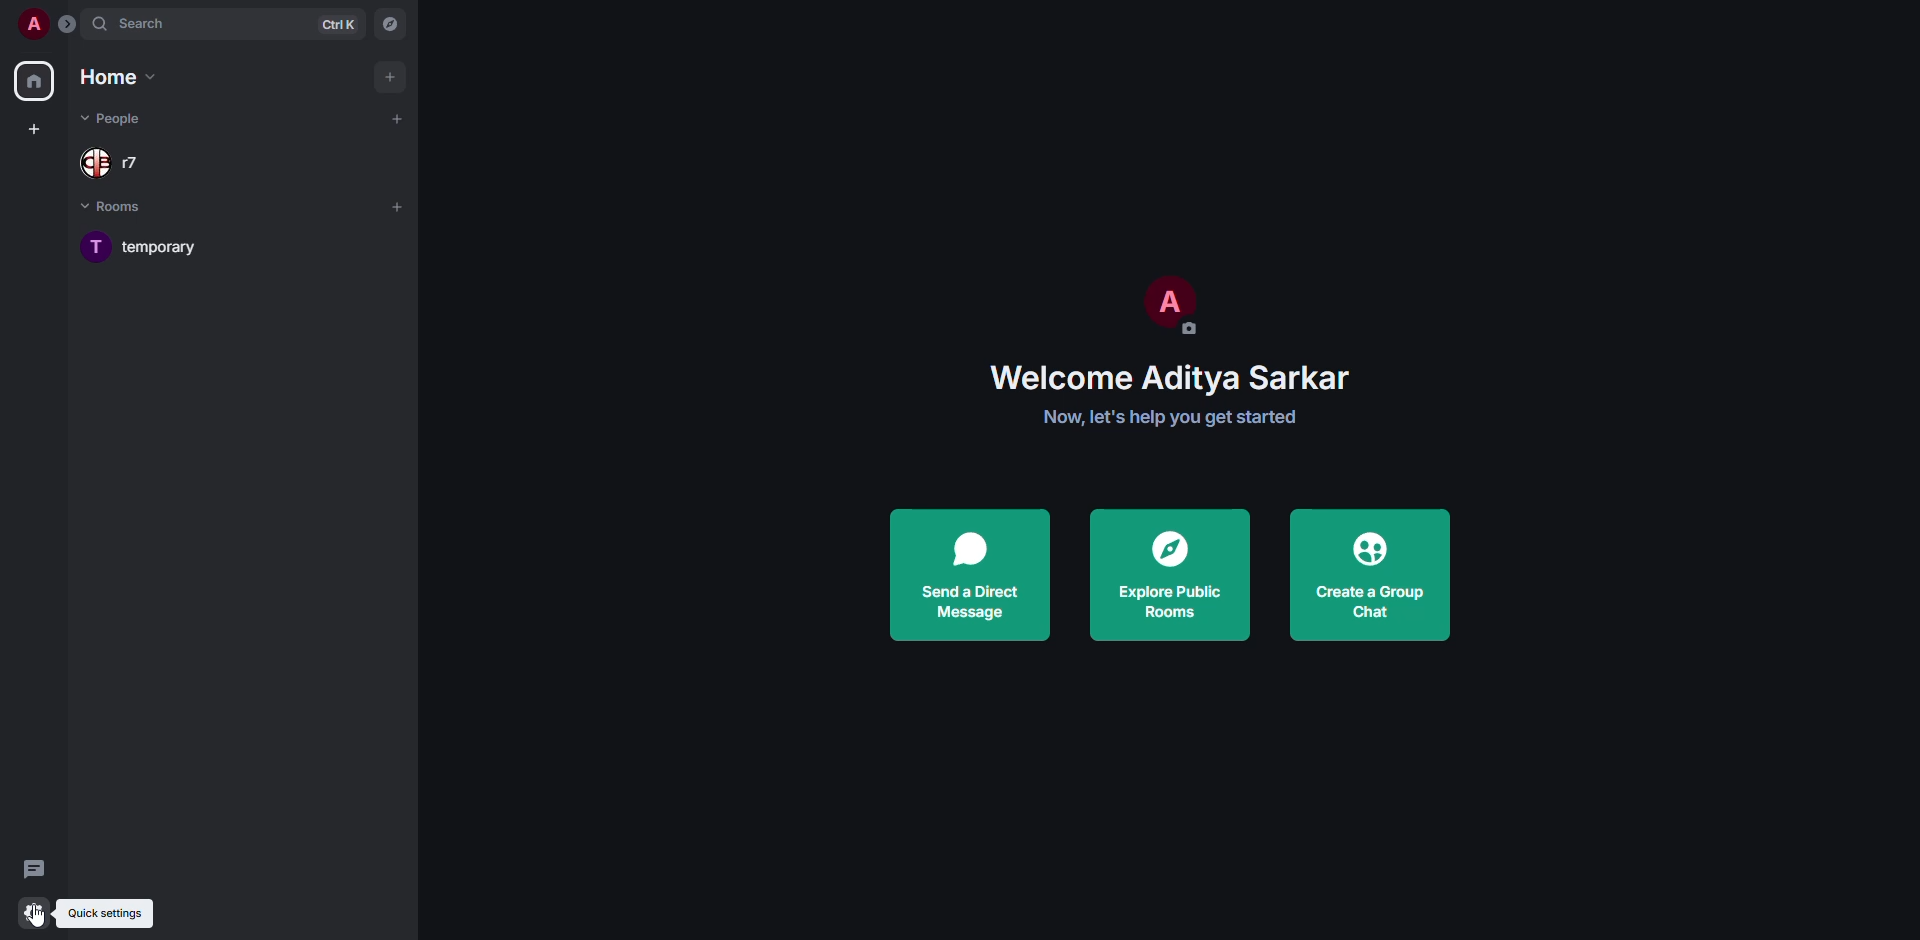 The image size is (1920, 940). Describe the element at coordinates (126, 912) in the screenshot. I see `quick settings` at that location.